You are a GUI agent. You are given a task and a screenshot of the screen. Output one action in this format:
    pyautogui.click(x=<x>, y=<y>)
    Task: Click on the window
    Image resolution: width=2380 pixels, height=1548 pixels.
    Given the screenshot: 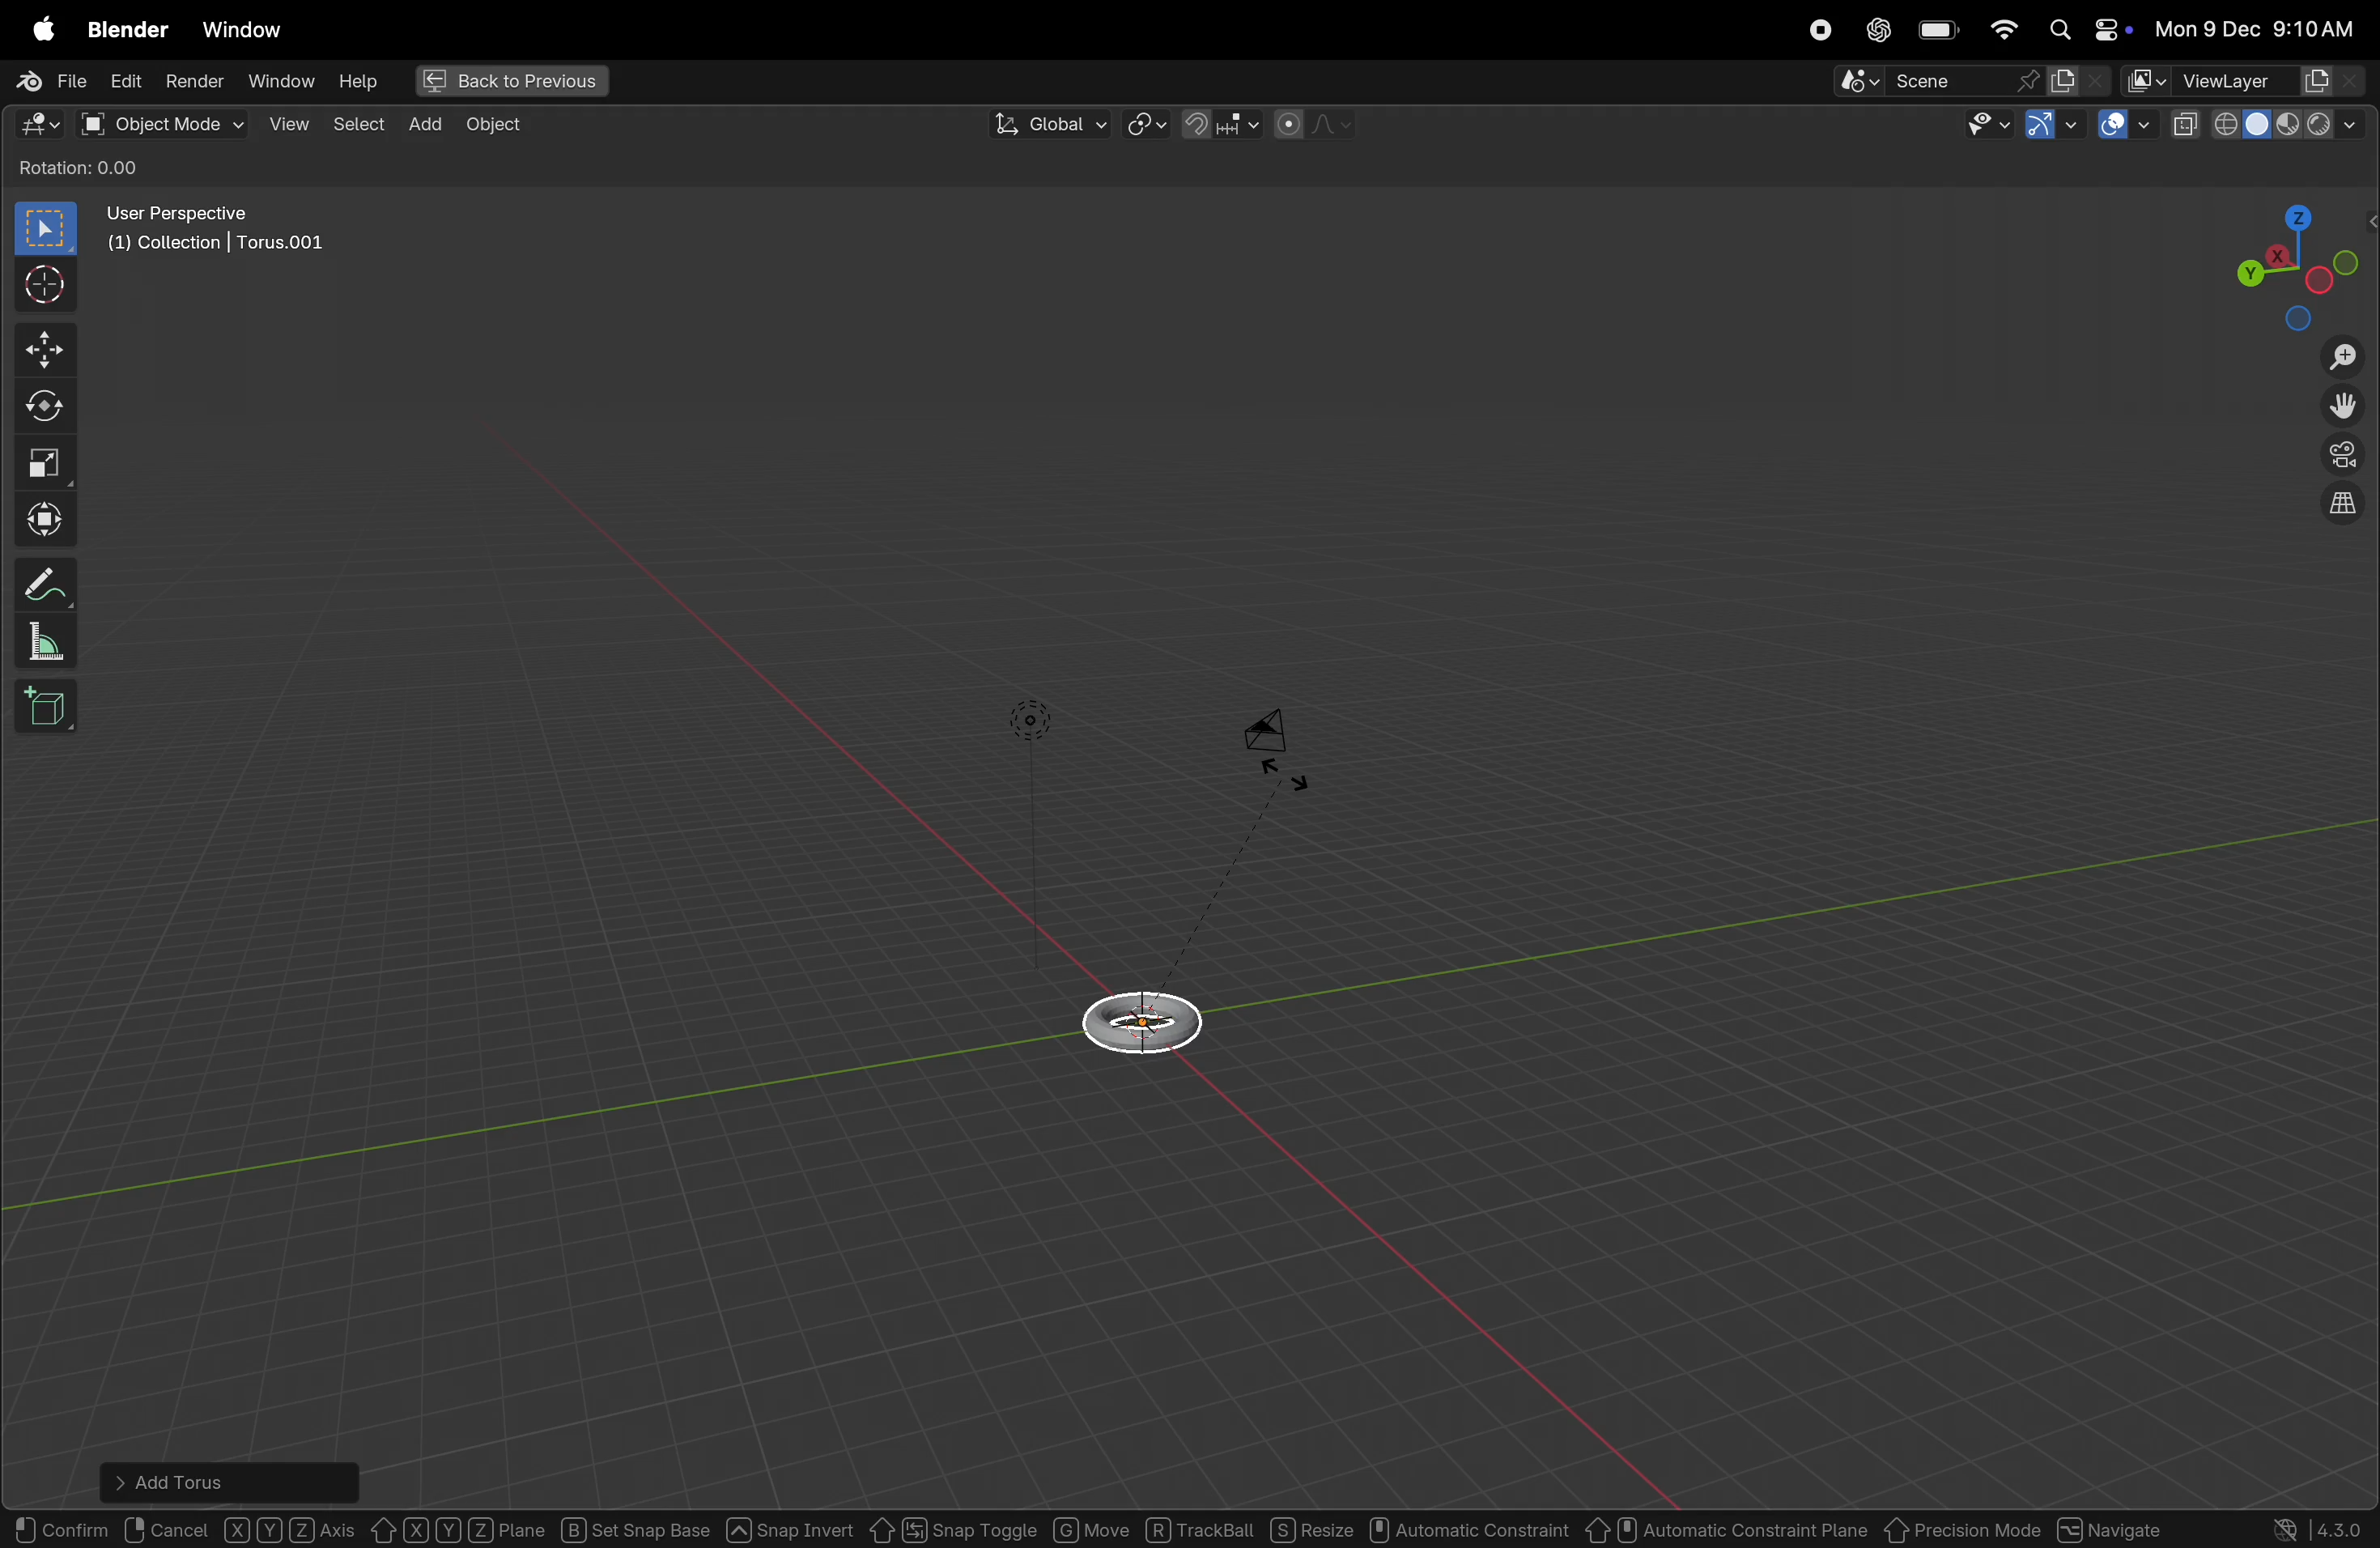 What is the action you would take?
    pyautogui.click(x=241, y=29)
    